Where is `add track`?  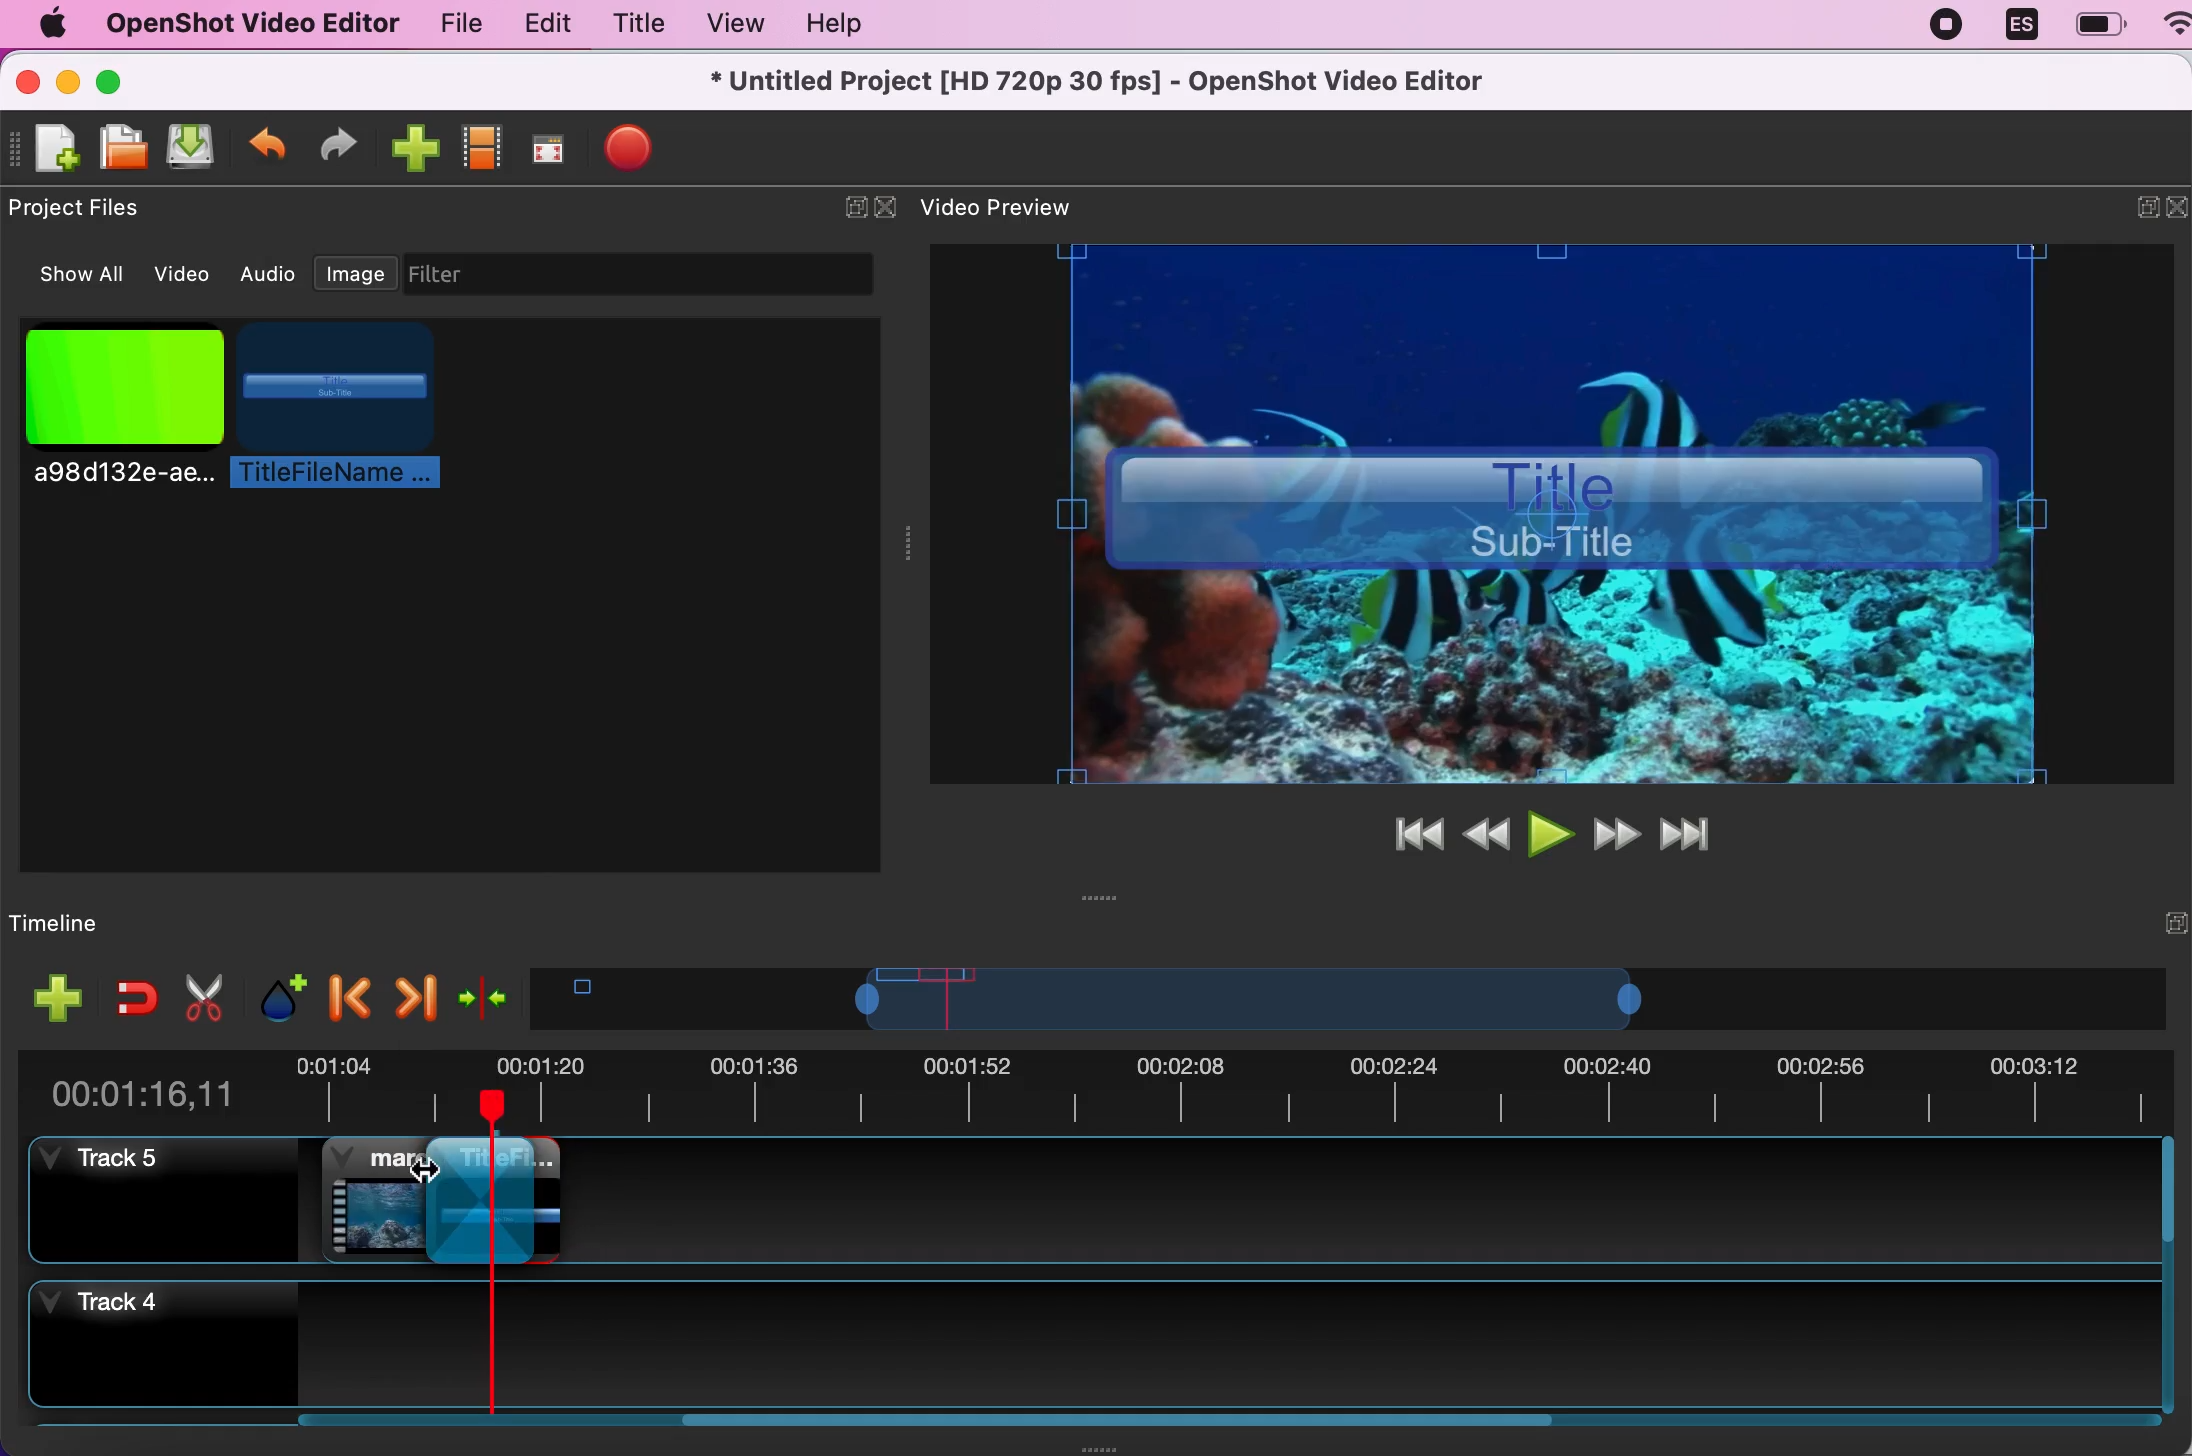 add track is located at coordinates (53, 997).